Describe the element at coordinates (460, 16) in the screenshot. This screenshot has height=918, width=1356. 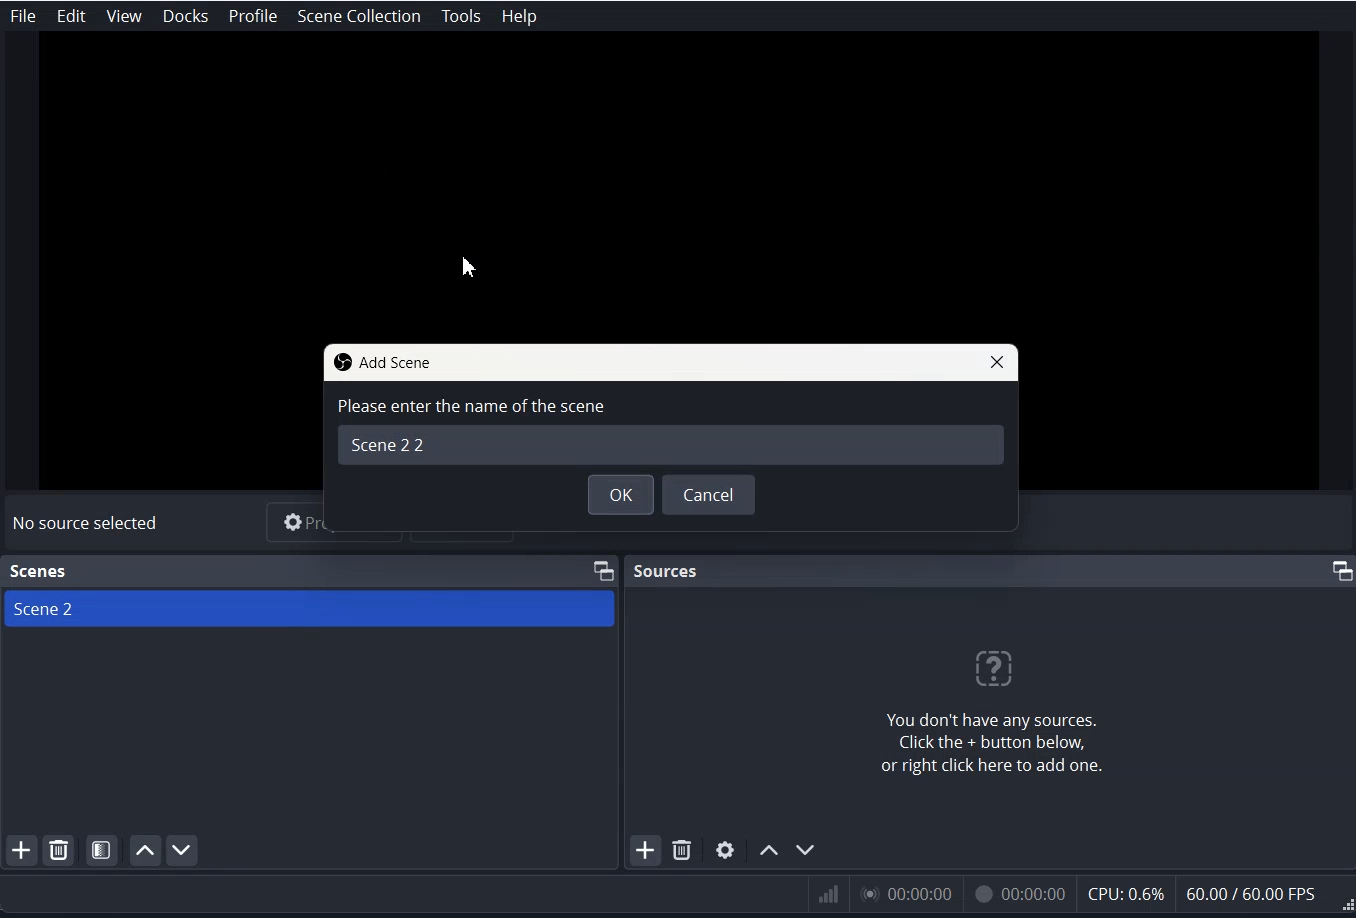
I see `Tools` at that location.